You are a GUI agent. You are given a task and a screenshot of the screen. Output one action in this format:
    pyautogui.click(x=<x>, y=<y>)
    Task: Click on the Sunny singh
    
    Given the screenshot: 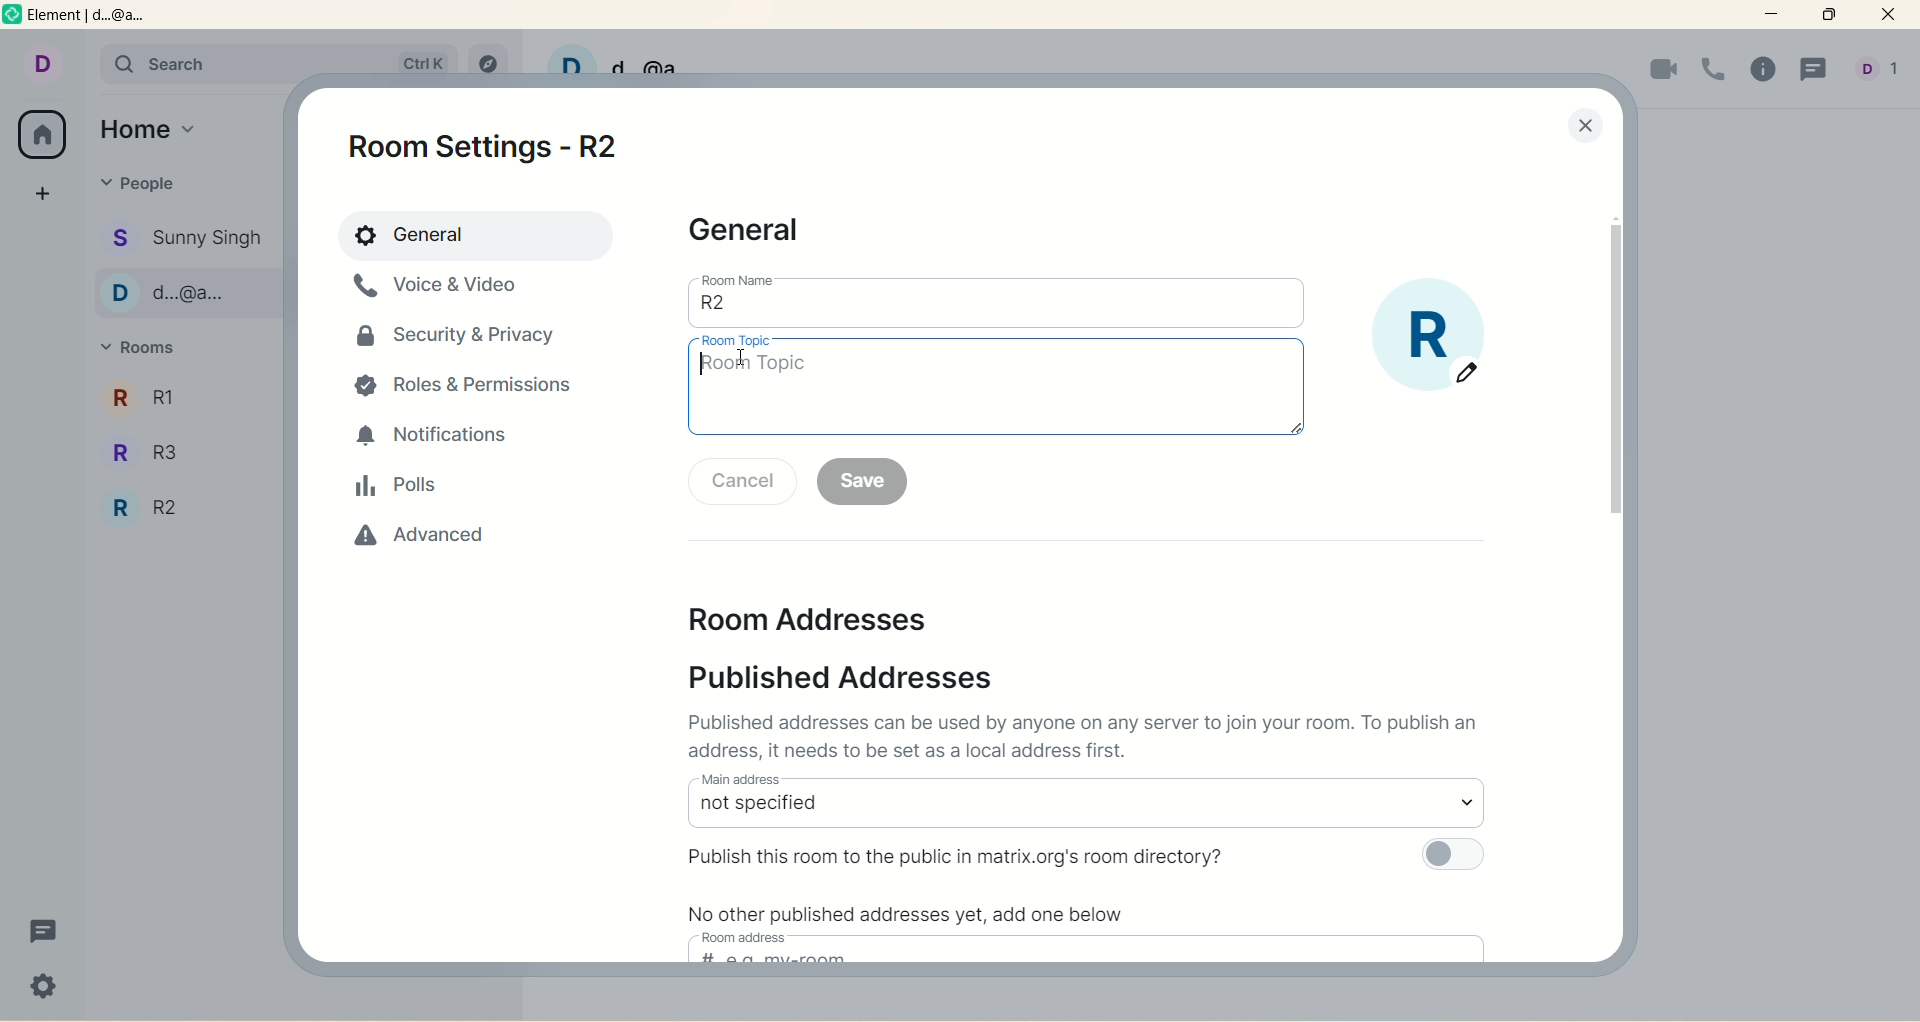 What is the action you would take?
    pyautogui.click(x=188, y=238)
    